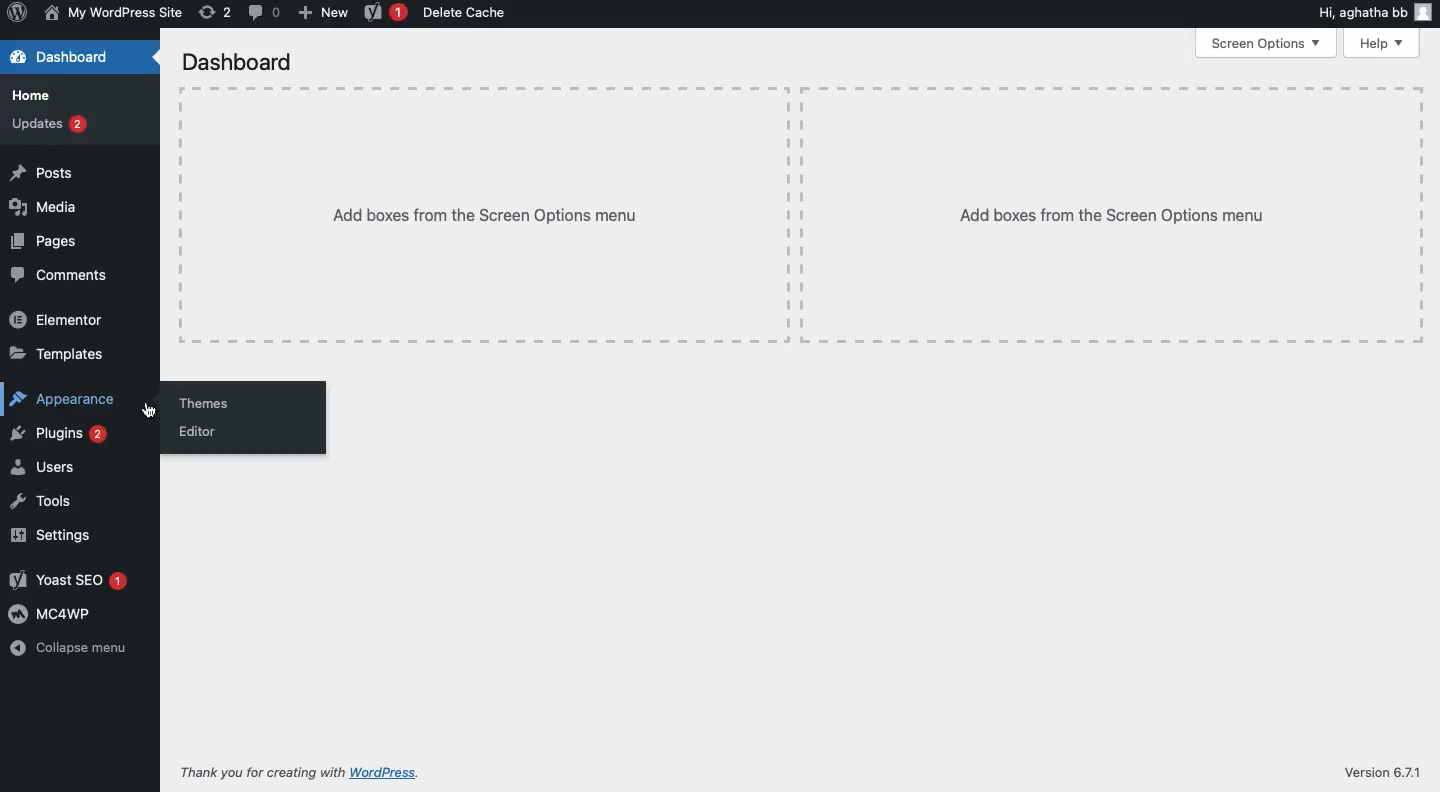 This screenshot has height=792, width=1440. I want to click on Annotate Logo, so click(17, 14).